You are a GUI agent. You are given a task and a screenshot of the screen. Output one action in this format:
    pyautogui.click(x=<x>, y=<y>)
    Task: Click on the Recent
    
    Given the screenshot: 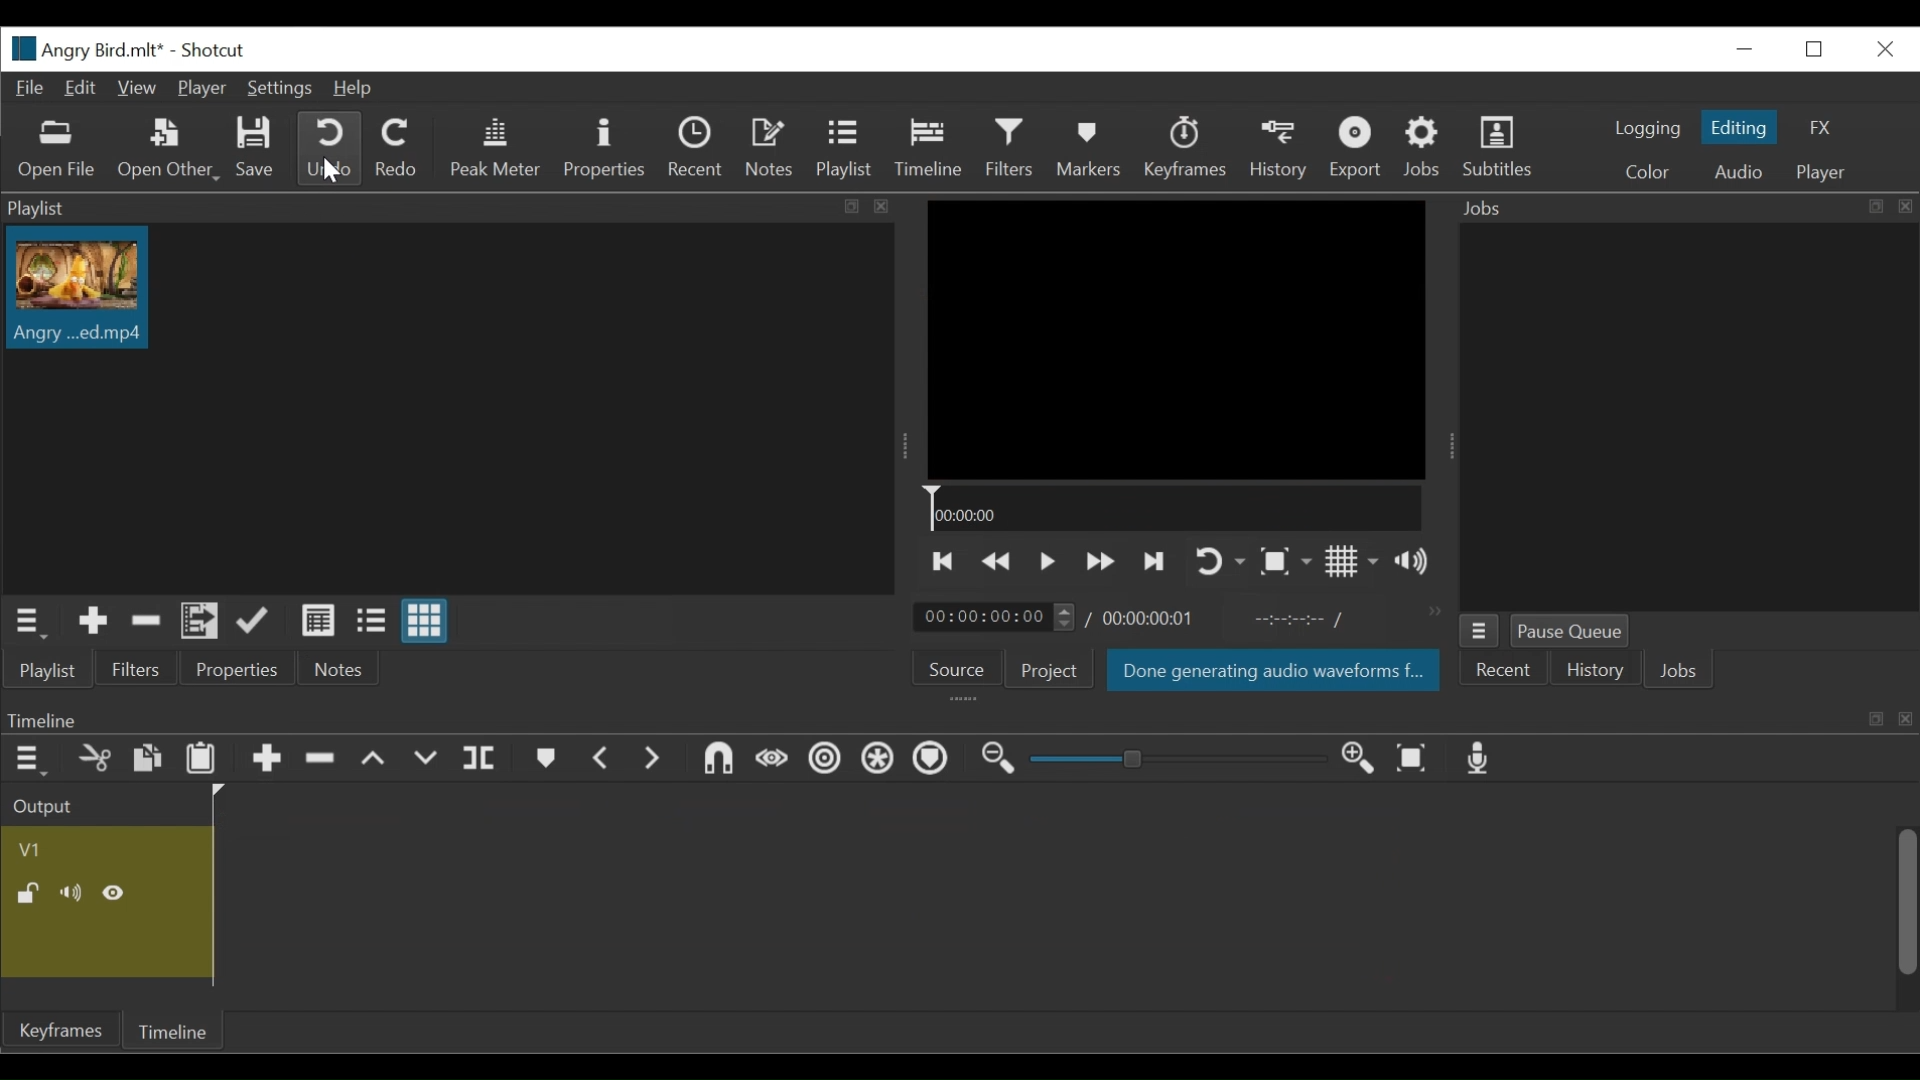 What is the action you would take?
    pyautogui.click(x=698, y=149)
    